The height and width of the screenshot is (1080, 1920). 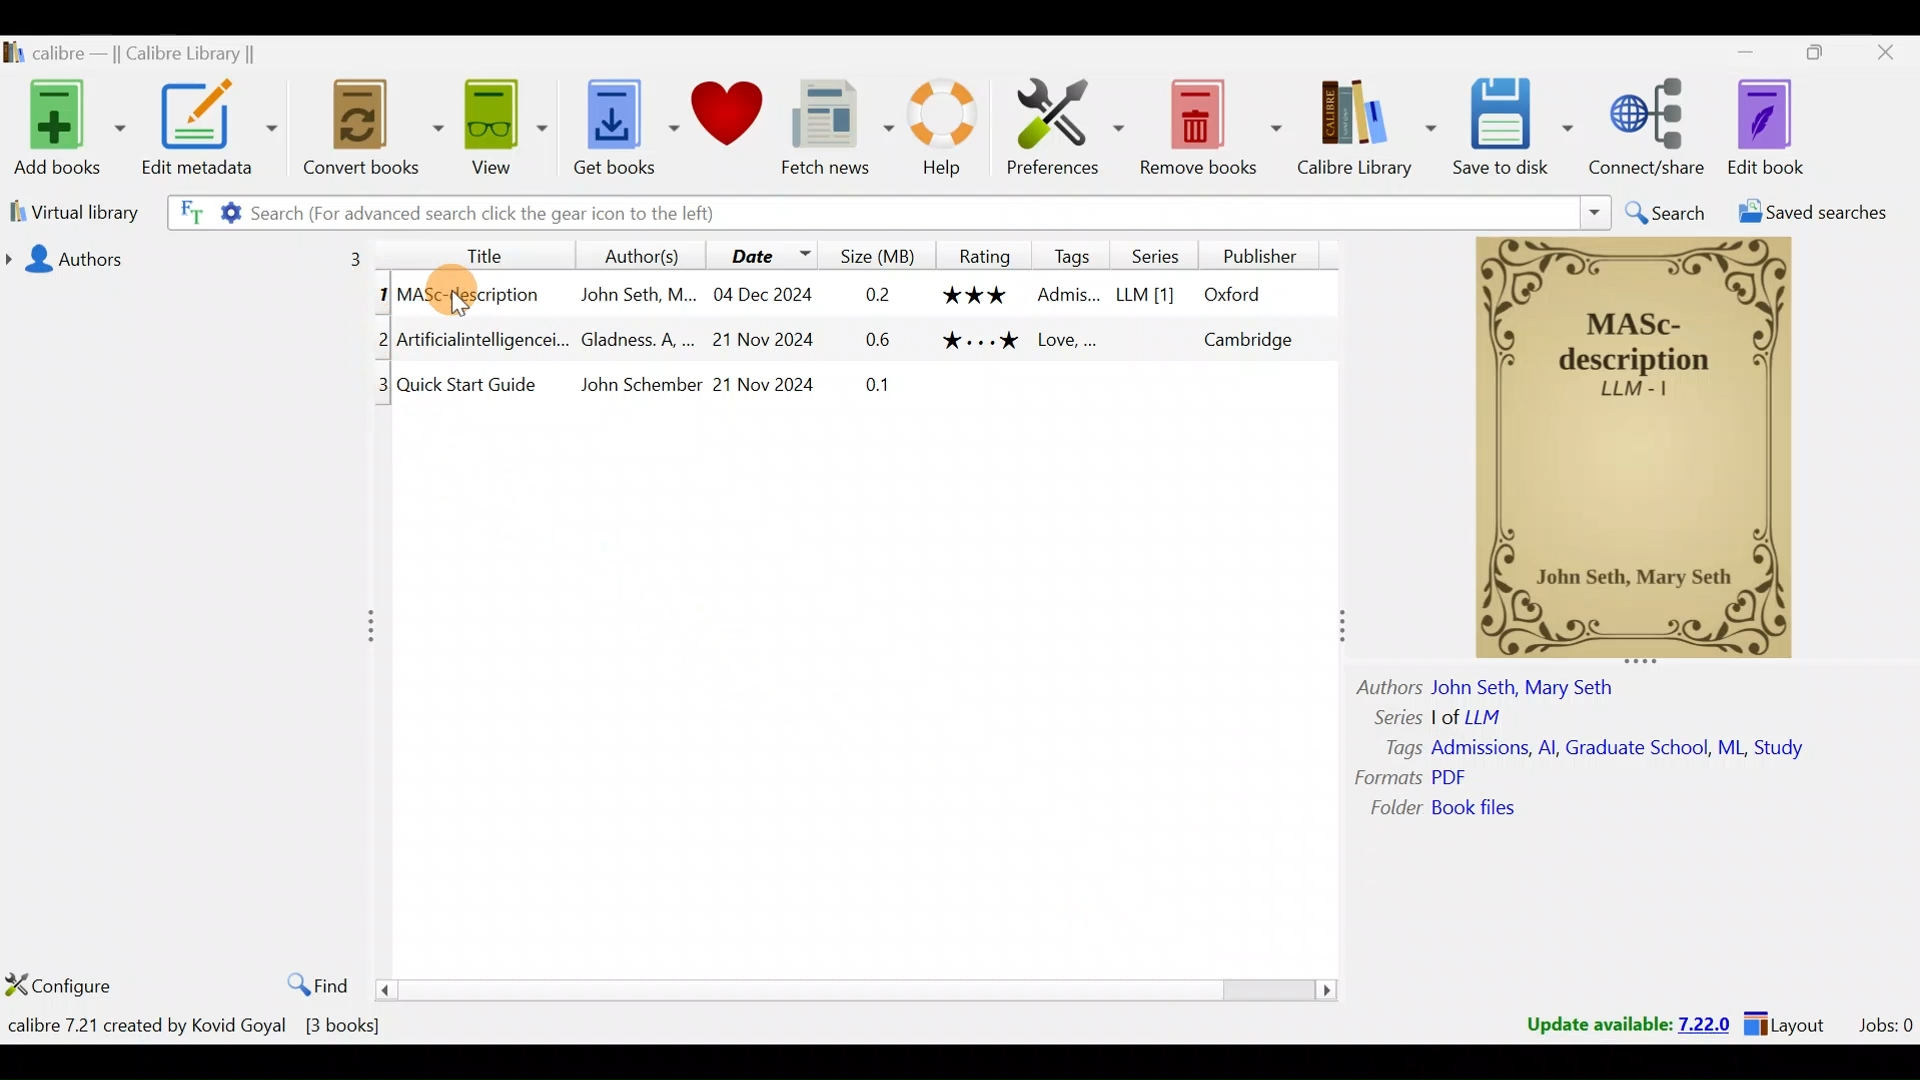 I want to click on Date, so click(x=765, y=253).